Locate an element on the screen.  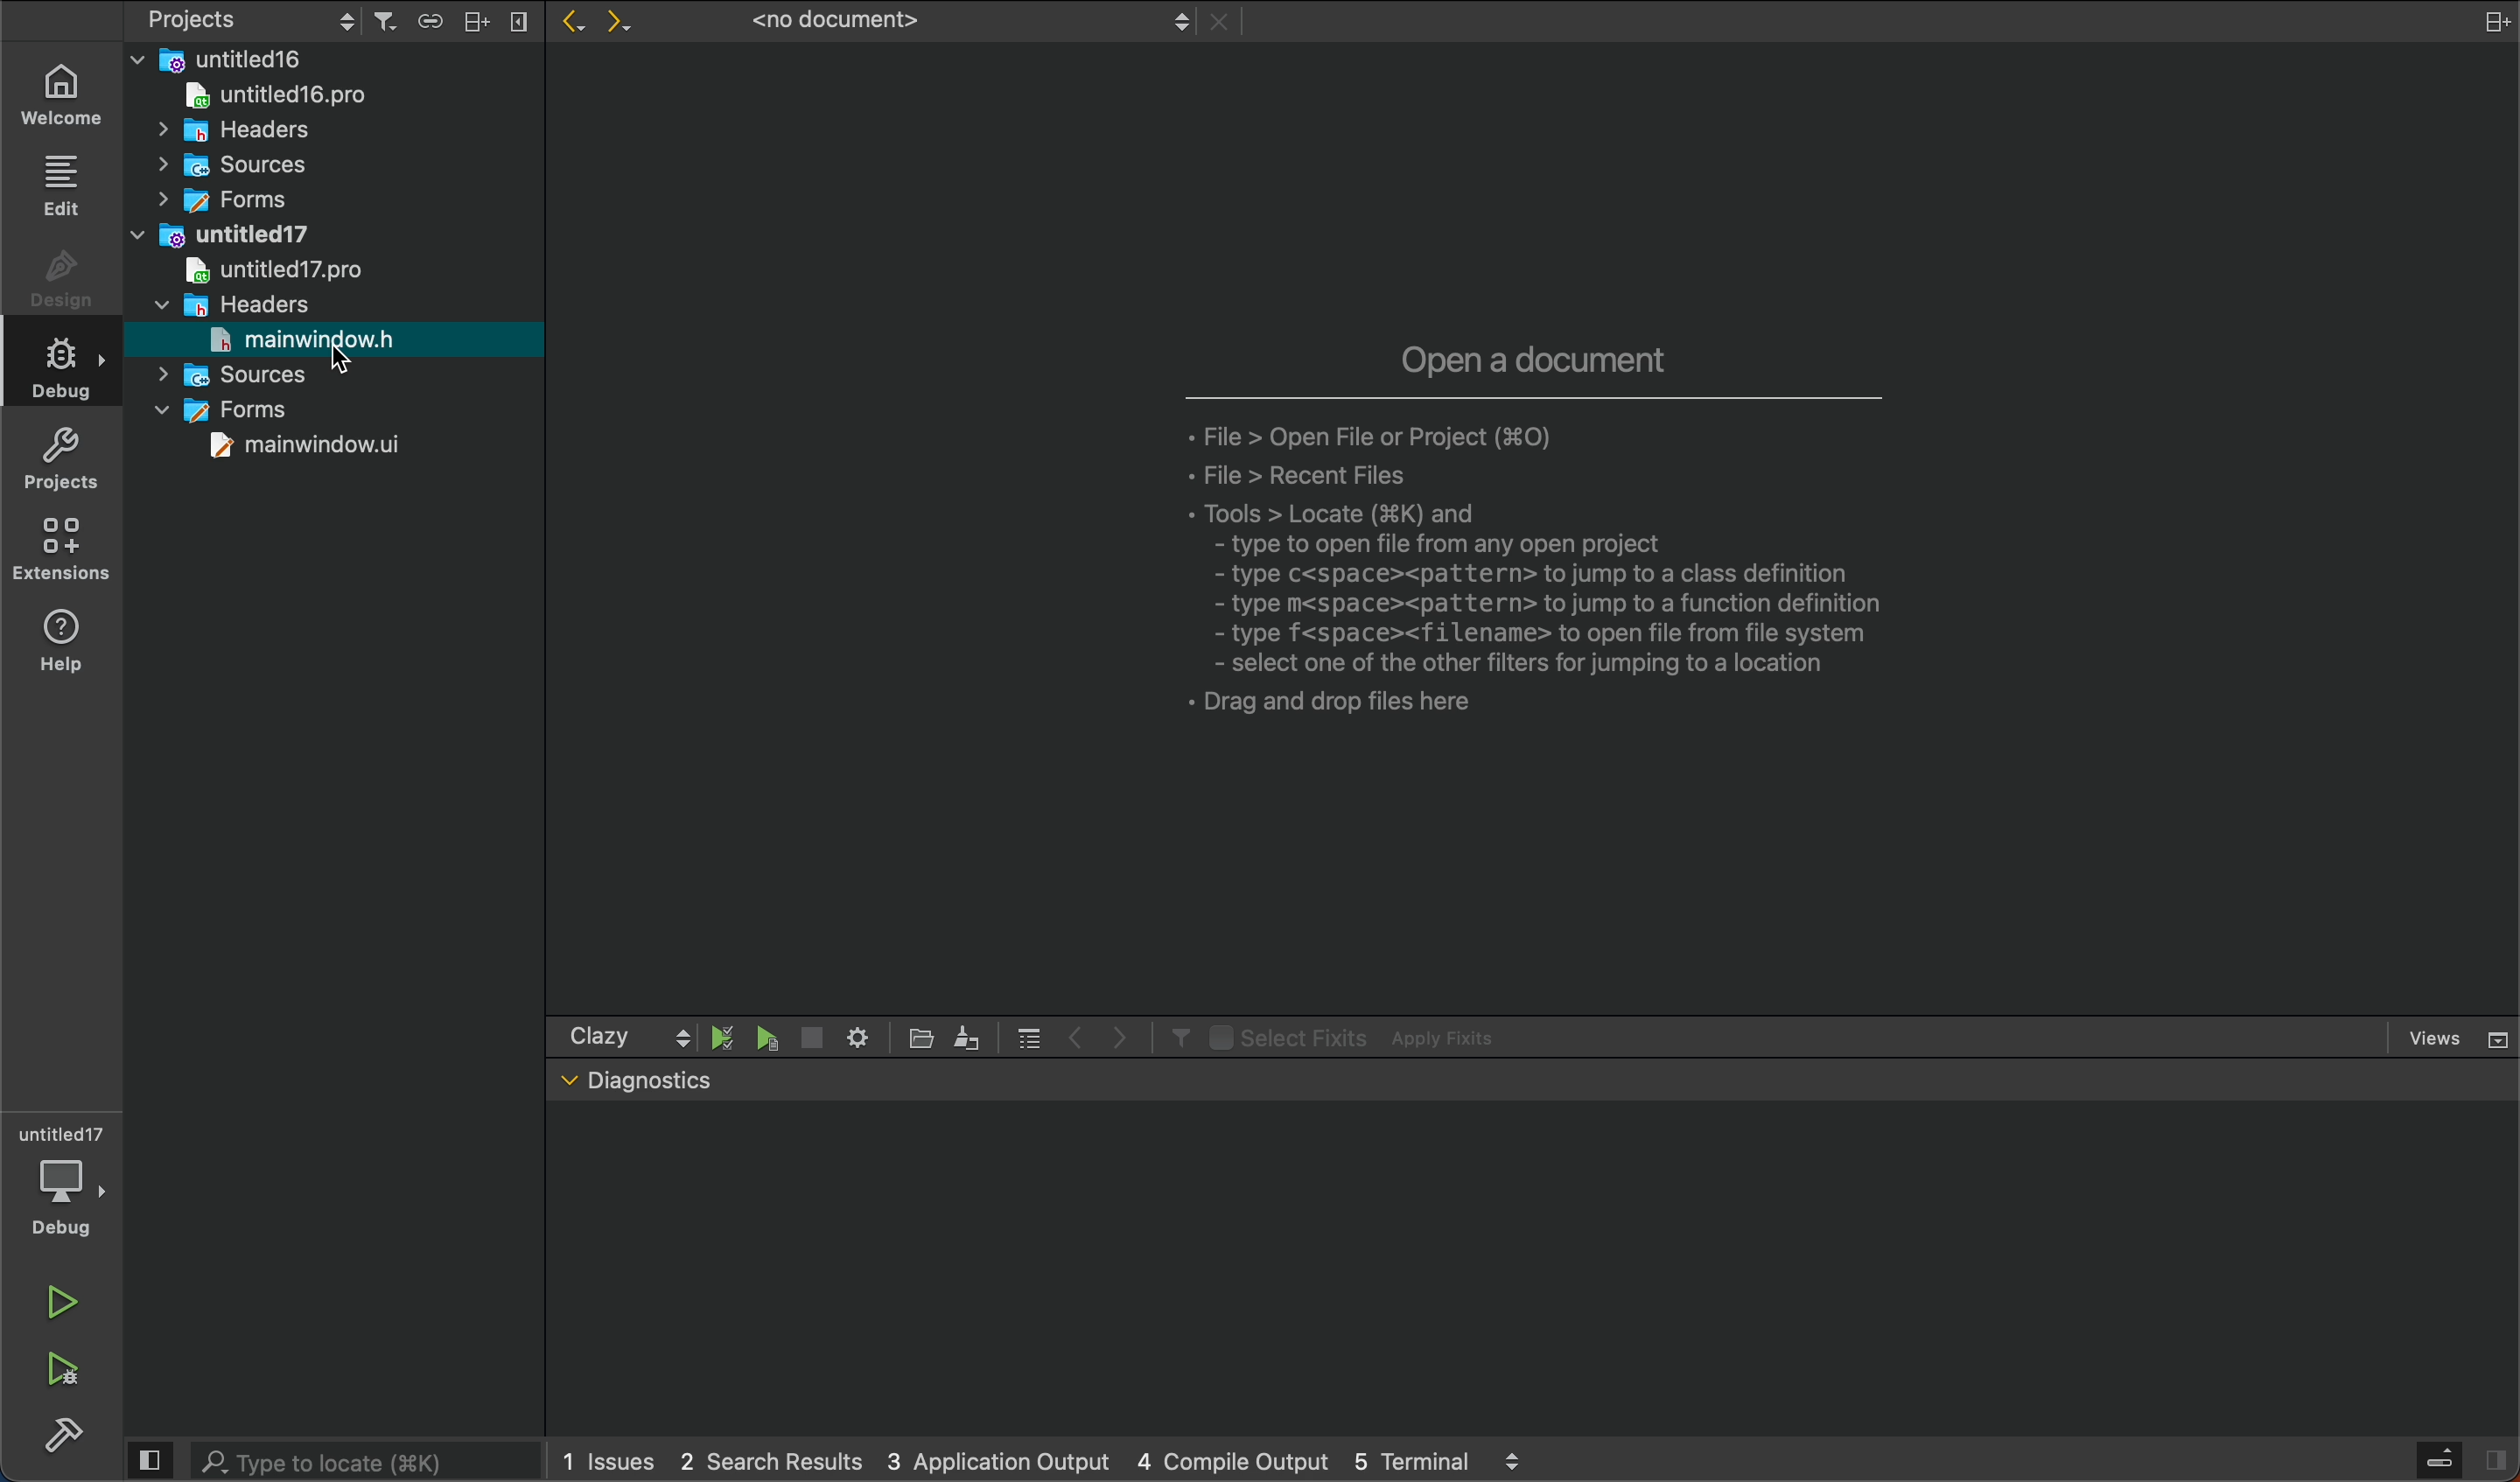
Select fixits is located at coordinates (1285, 1036).